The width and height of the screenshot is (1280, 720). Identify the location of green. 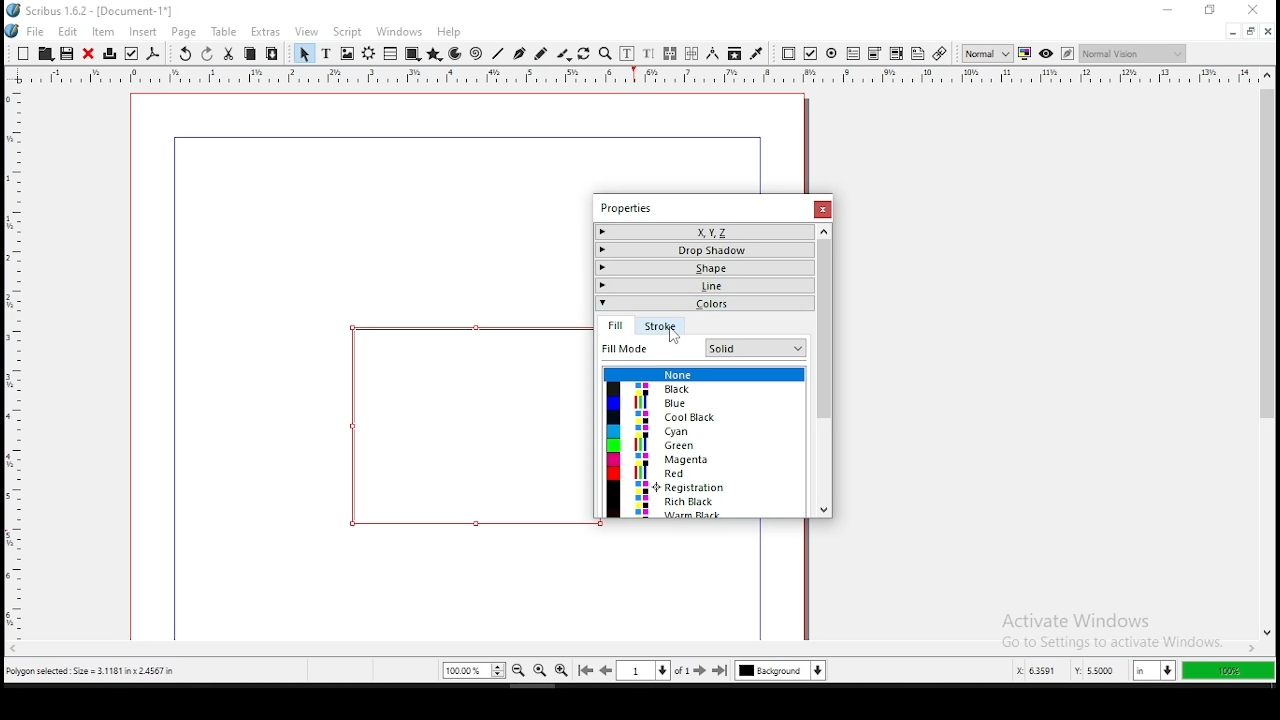
(704, 446).